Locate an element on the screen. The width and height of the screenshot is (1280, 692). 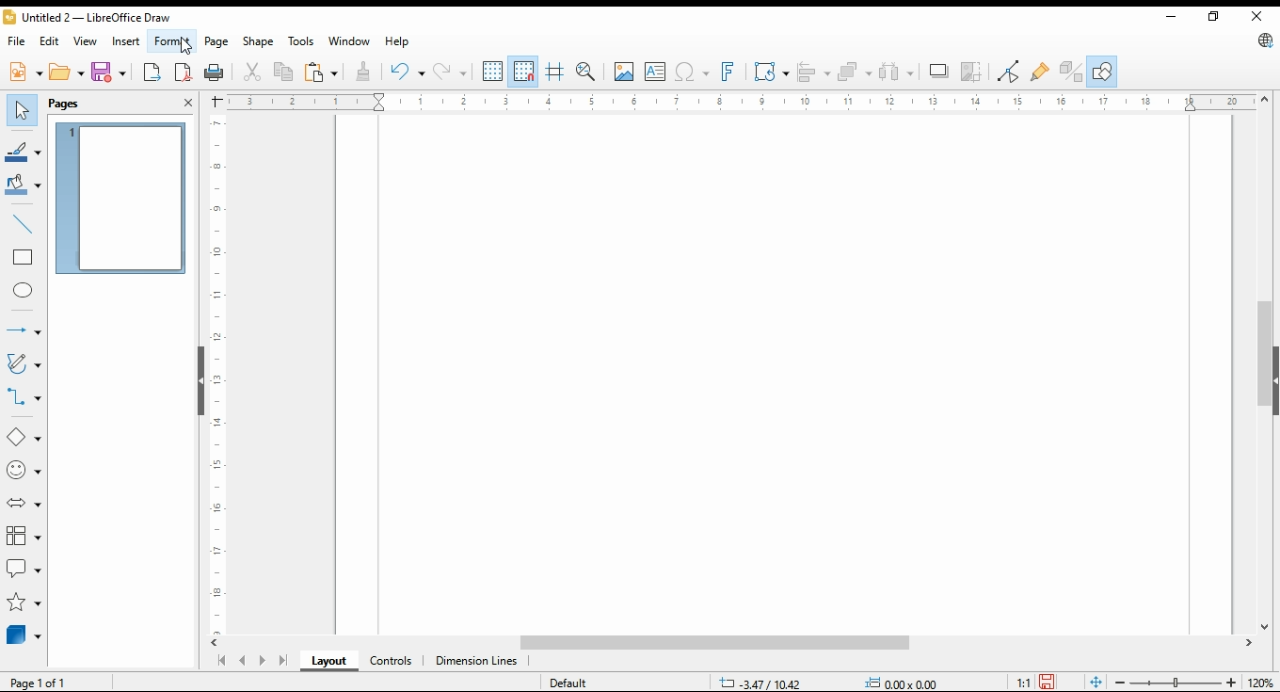
shadow is located at coordinates (939, 71).